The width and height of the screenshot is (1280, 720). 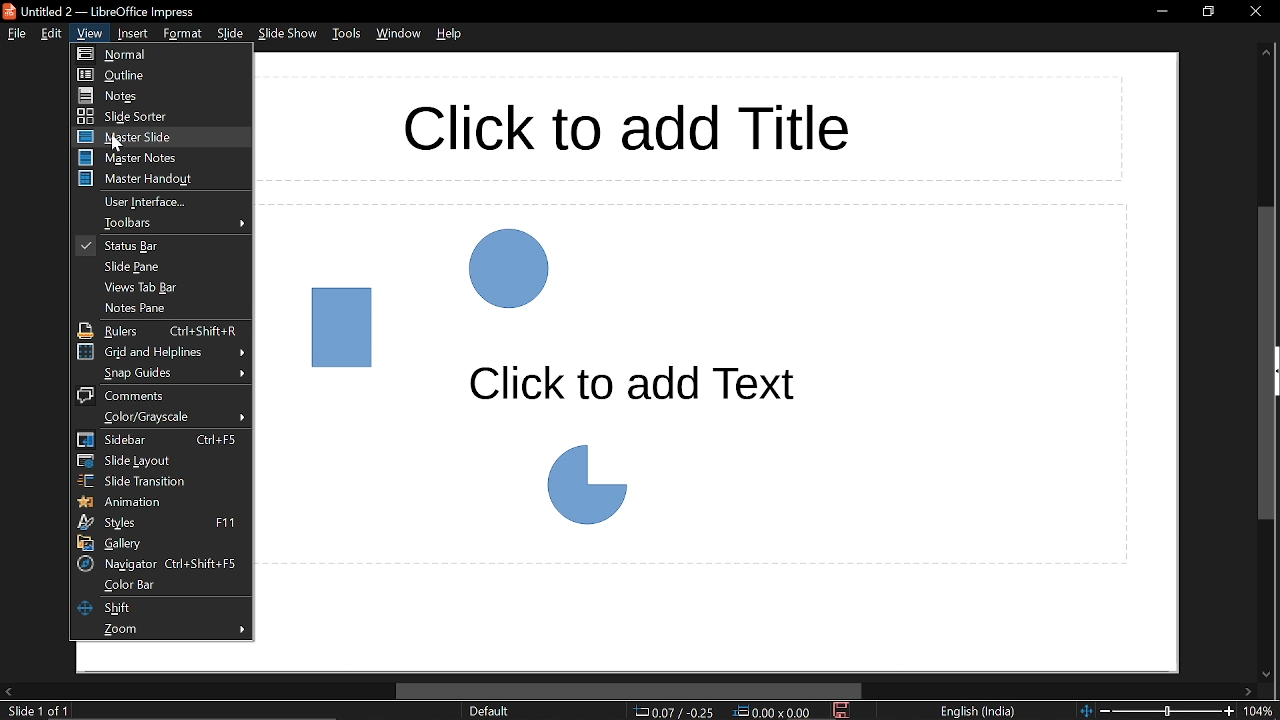 I want to click on Slide transition, so click(x=161, y=481).